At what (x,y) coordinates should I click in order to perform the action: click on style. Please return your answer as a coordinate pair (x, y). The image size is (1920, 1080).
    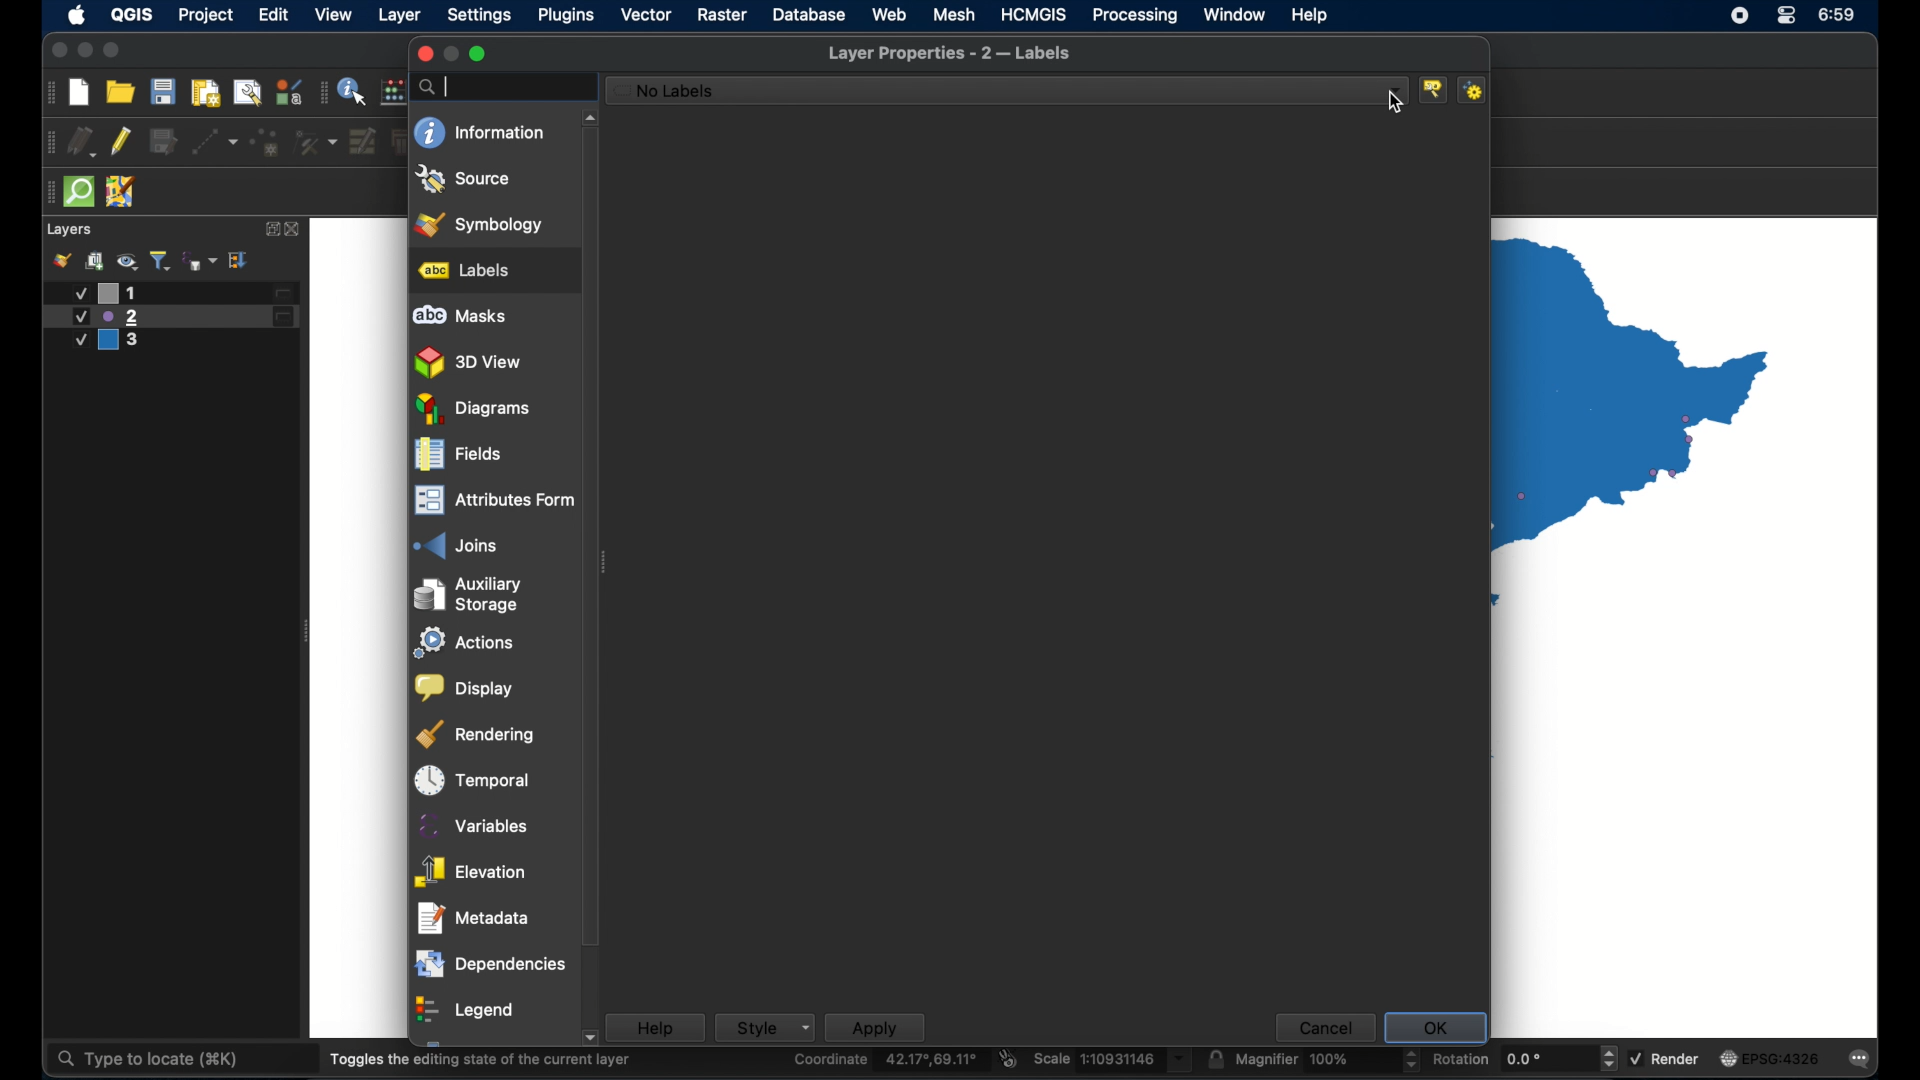
    Looking at the image, I should click on (764, 1027).